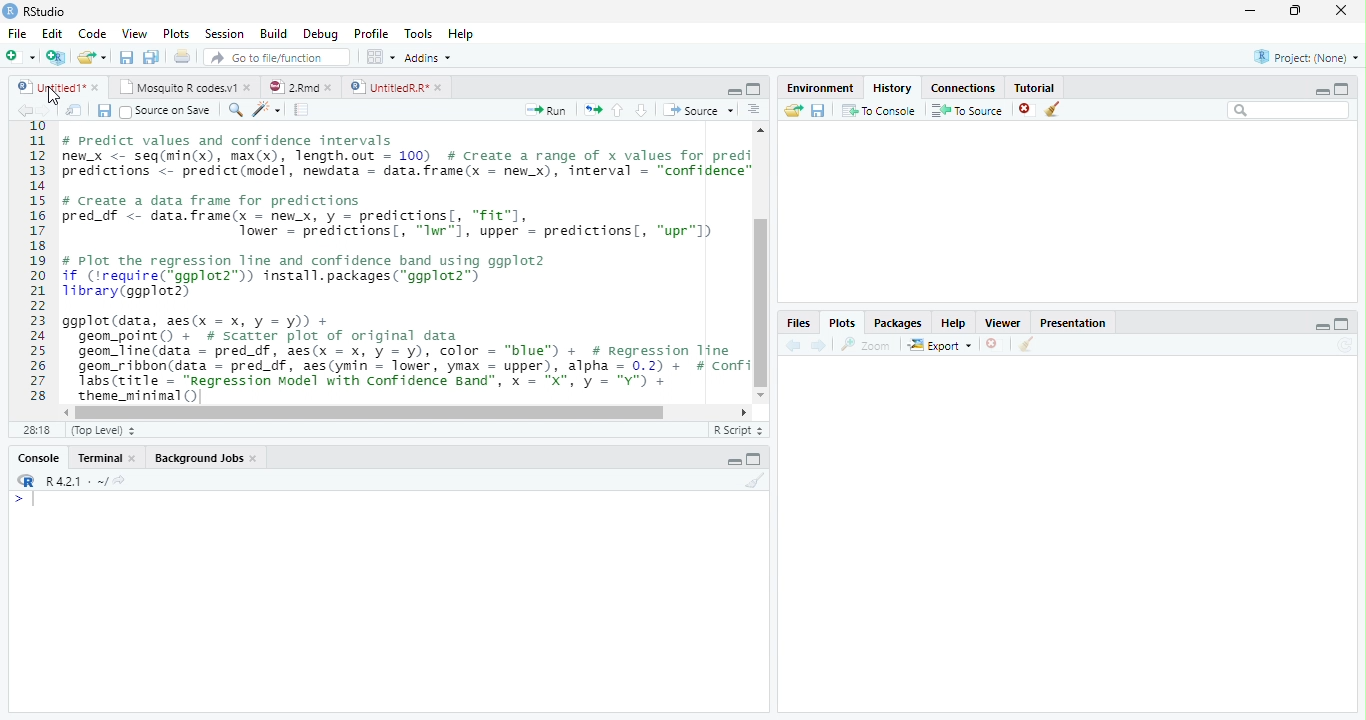  What do you see at coordinates (15, 500) in the screenshot?
I see `>` at bounding box center [15, 500].